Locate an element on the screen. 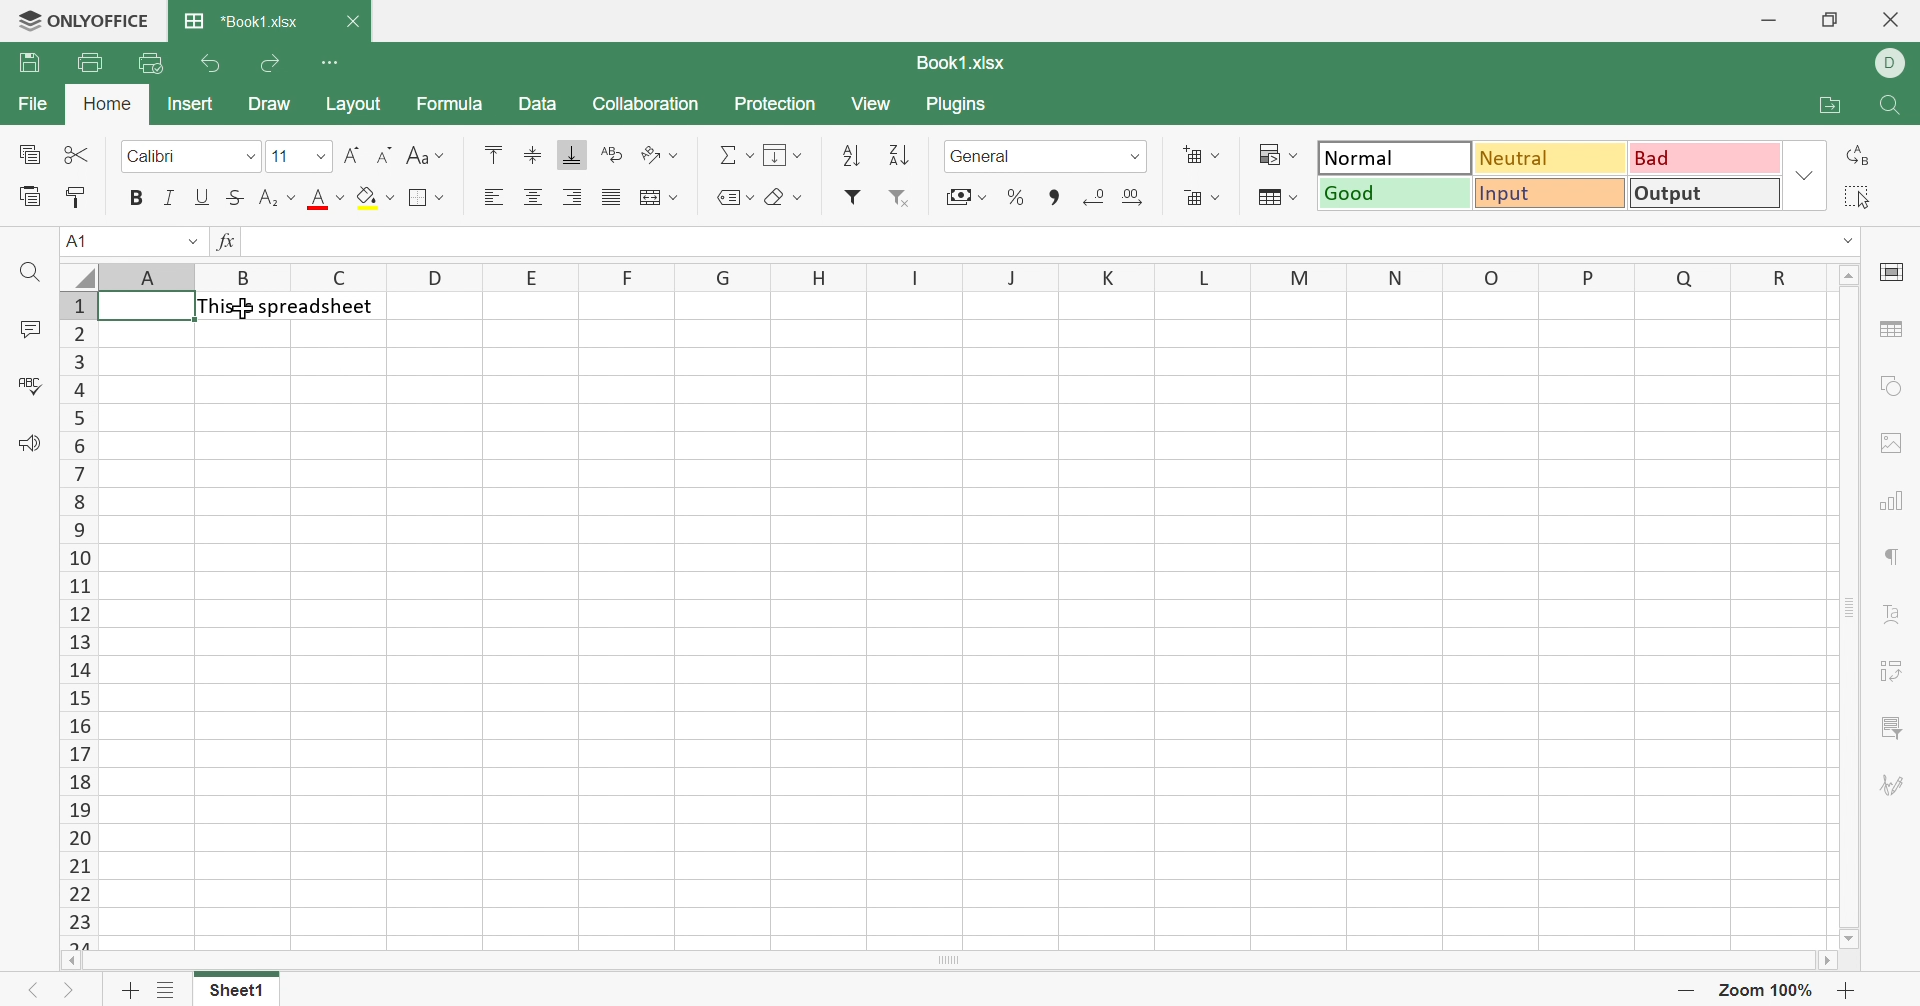 The width and height of the screenshot is (1920, 1006). Drop Down is located at coordinates (1216, 195).